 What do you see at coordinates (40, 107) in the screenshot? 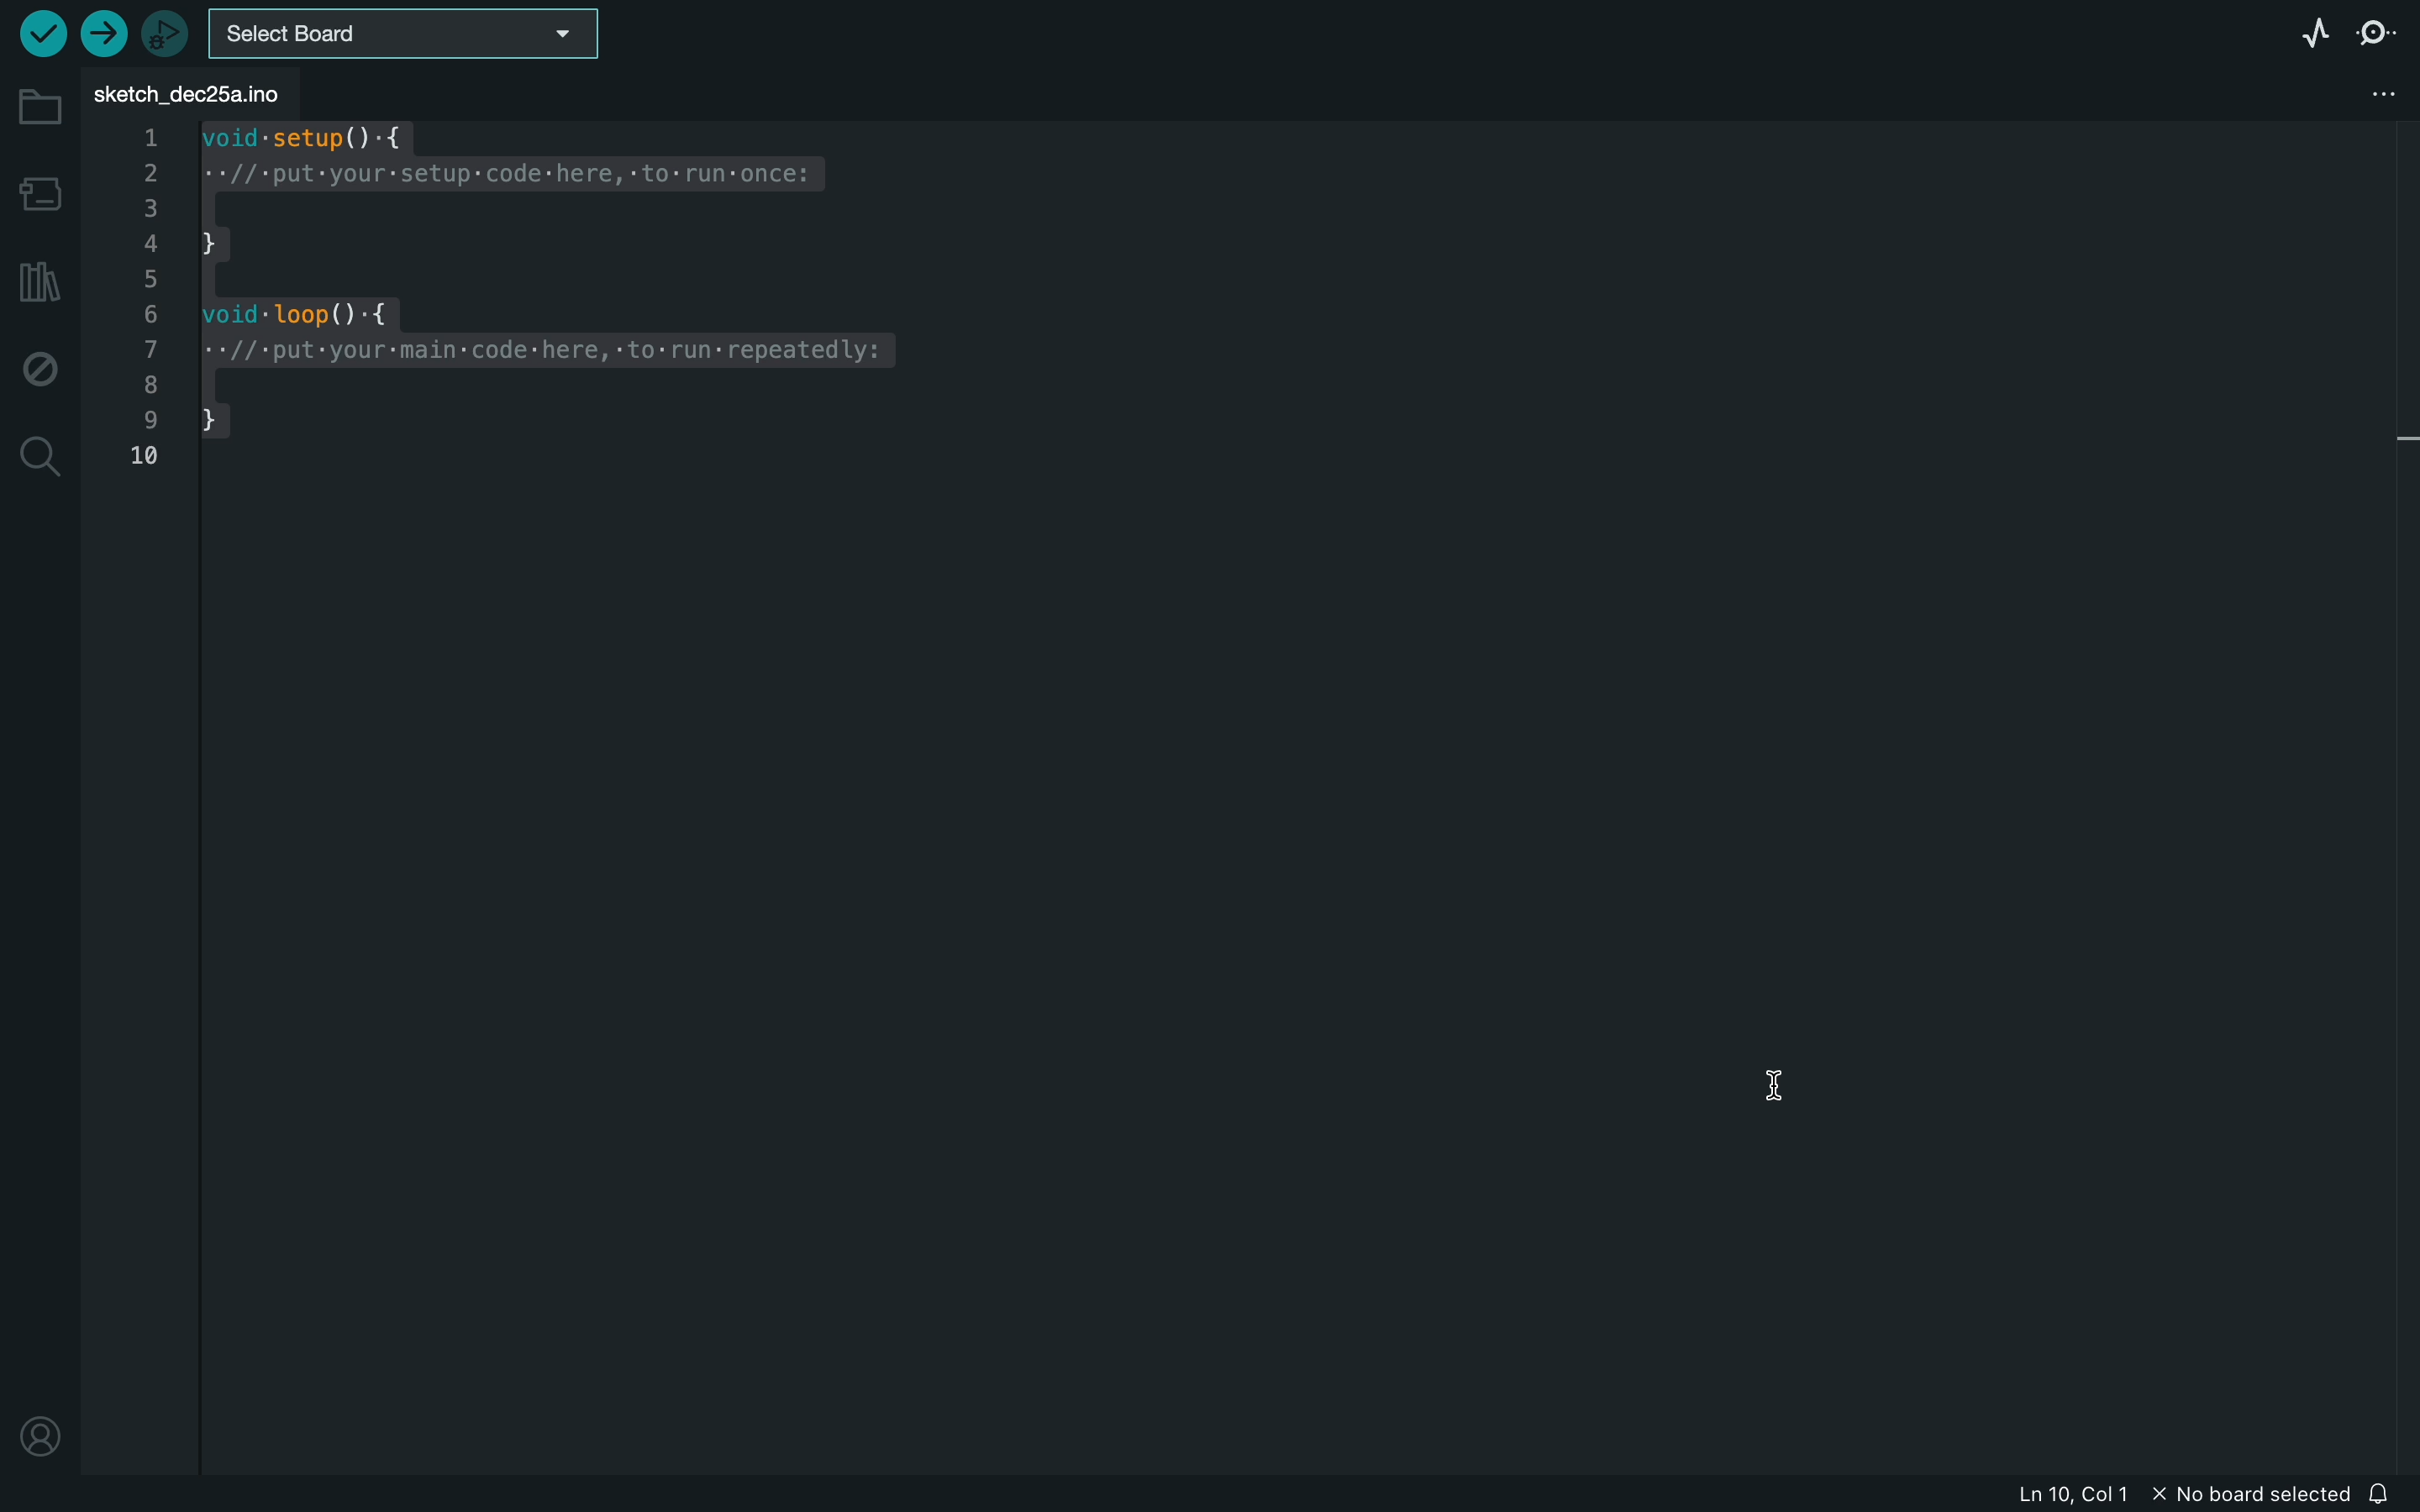
I see `folder` at bounding box center [40, 107].